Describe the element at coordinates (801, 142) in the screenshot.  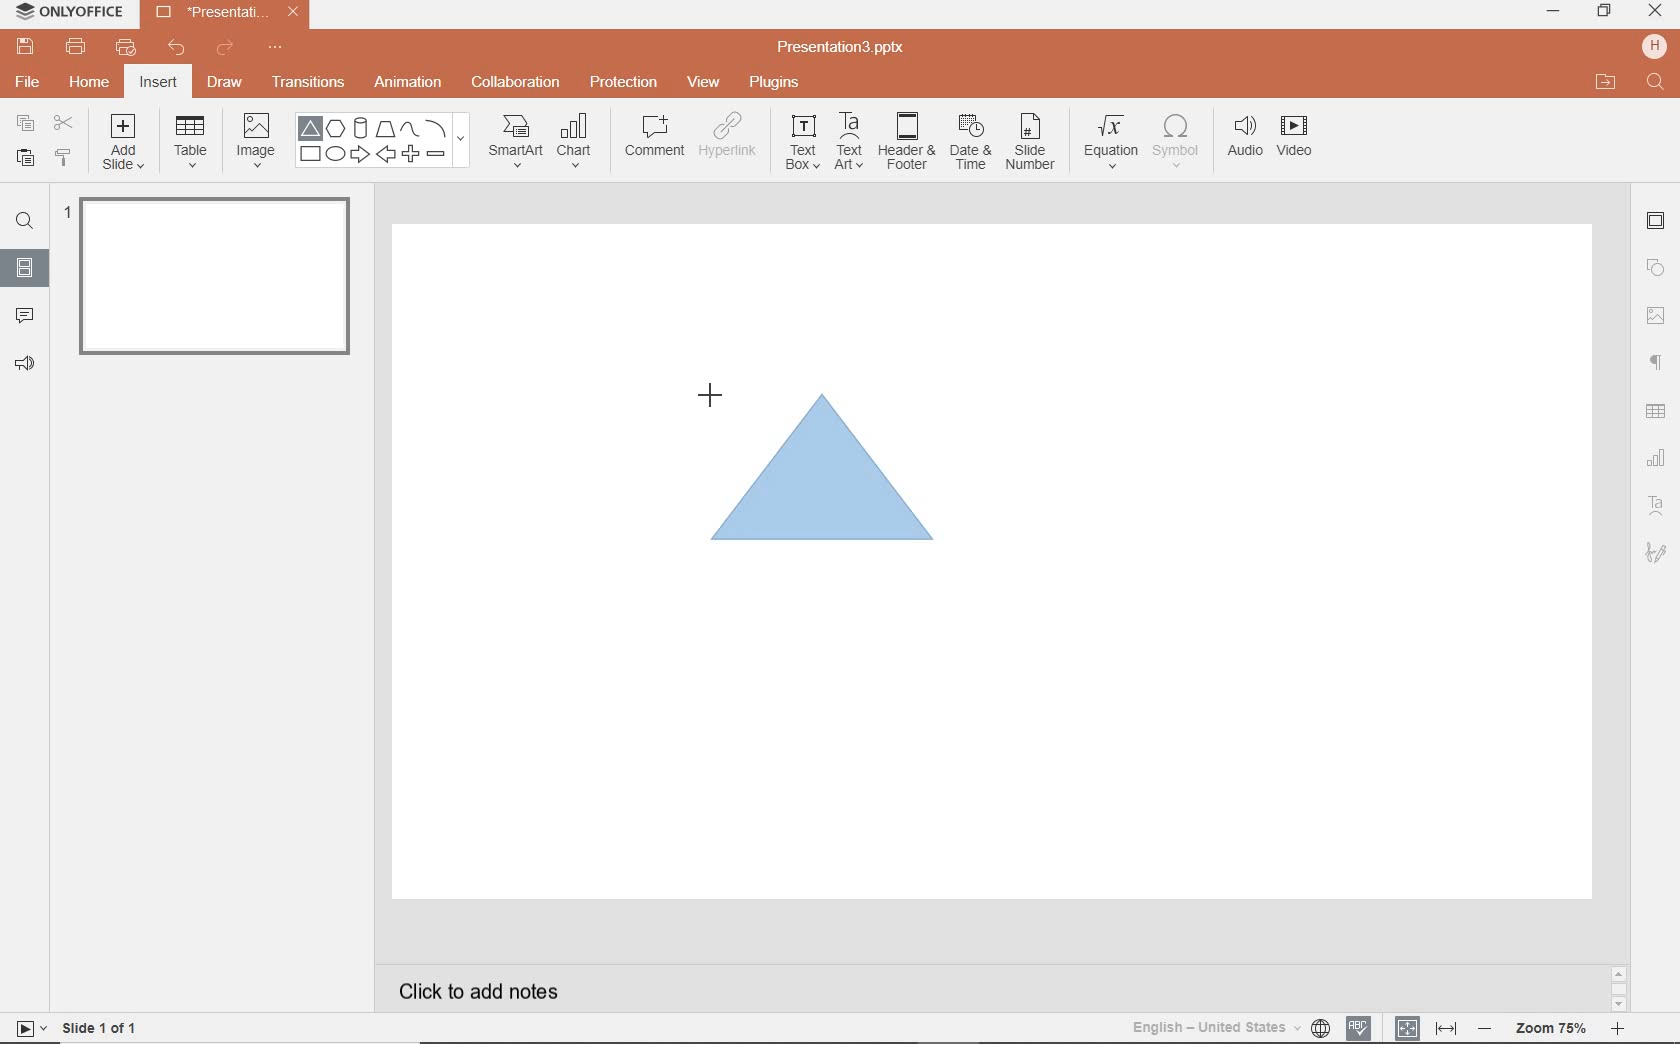
I see `TEXT BOX` at that location.